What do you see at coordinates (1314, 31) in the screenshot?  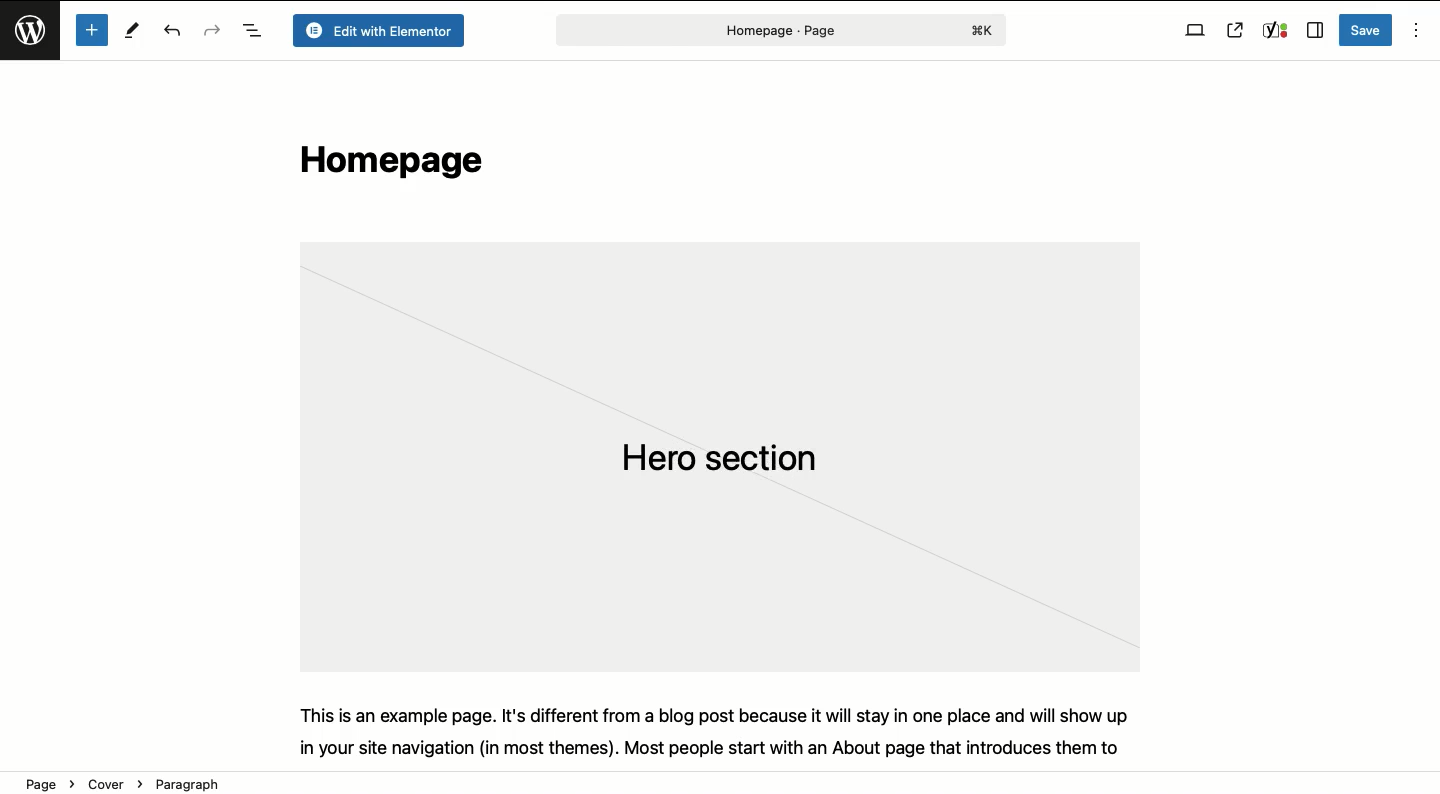 I see `Sidebar` at bounding box center [1314, 31].